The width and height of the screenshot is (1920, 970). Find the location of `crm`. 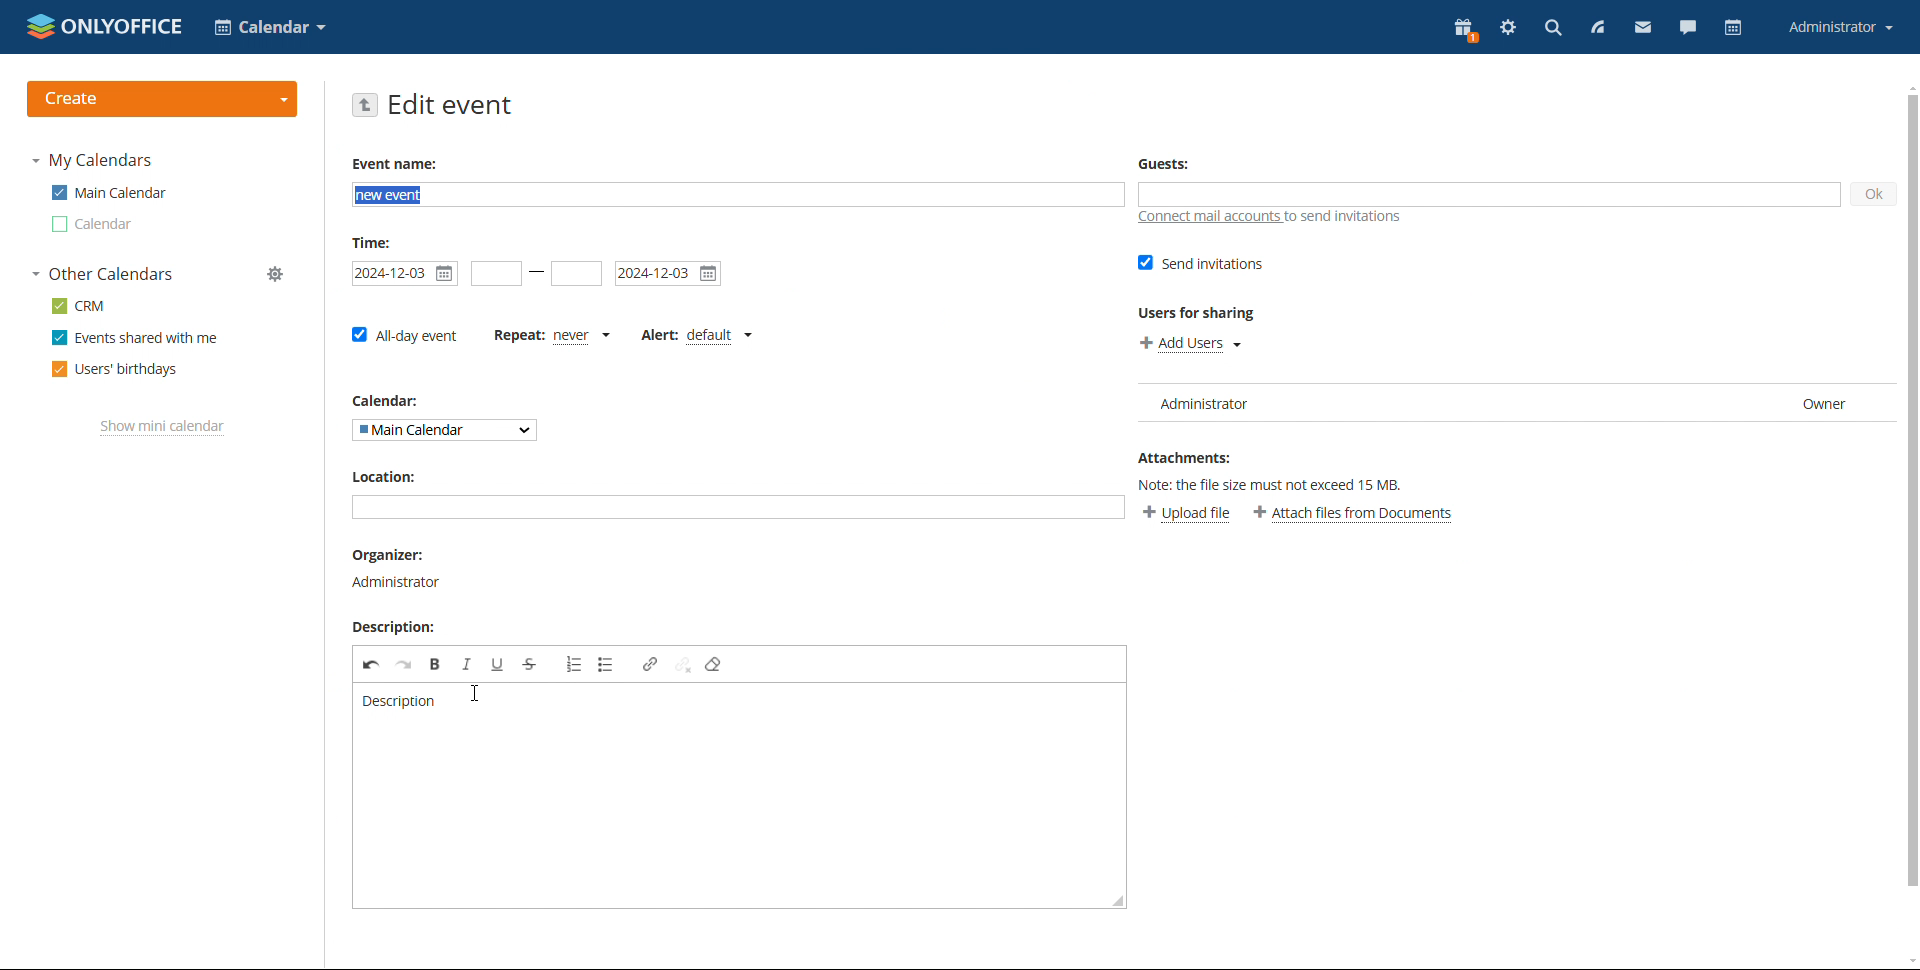

crm is located at coordinates (77, 307).